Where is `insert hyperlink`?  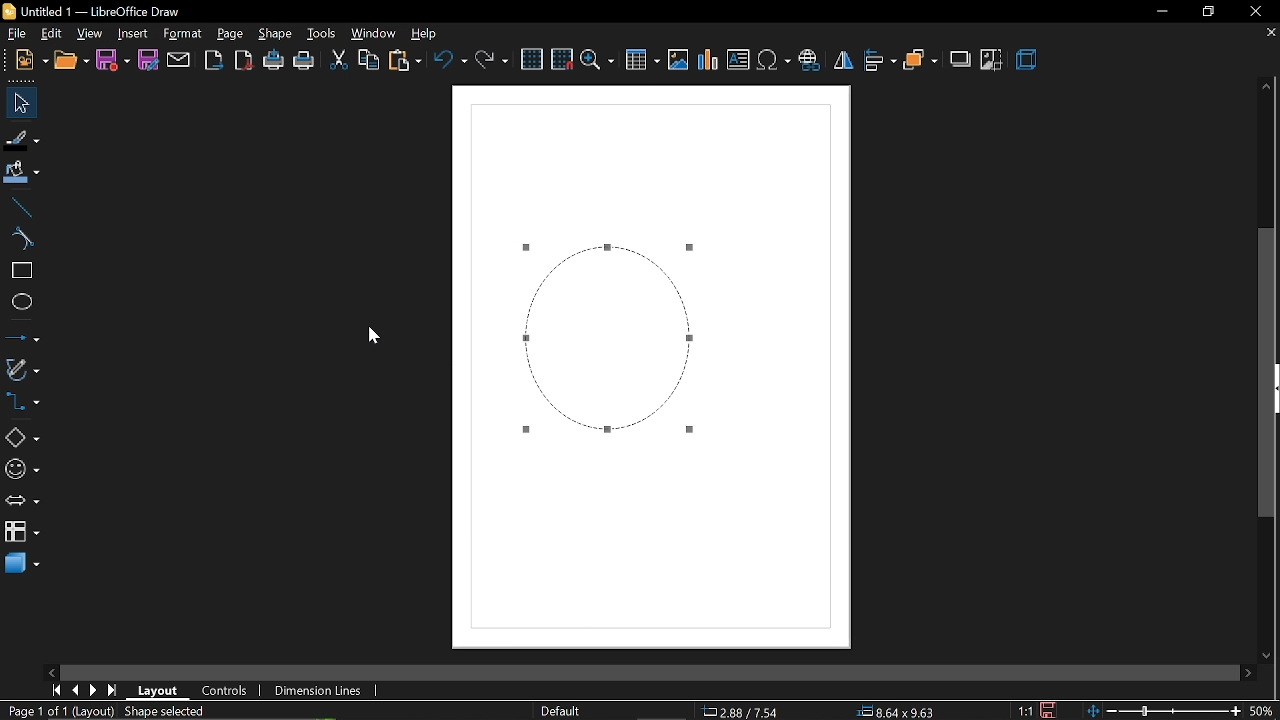 insert hyperlink is located at coordinates (808, 60).